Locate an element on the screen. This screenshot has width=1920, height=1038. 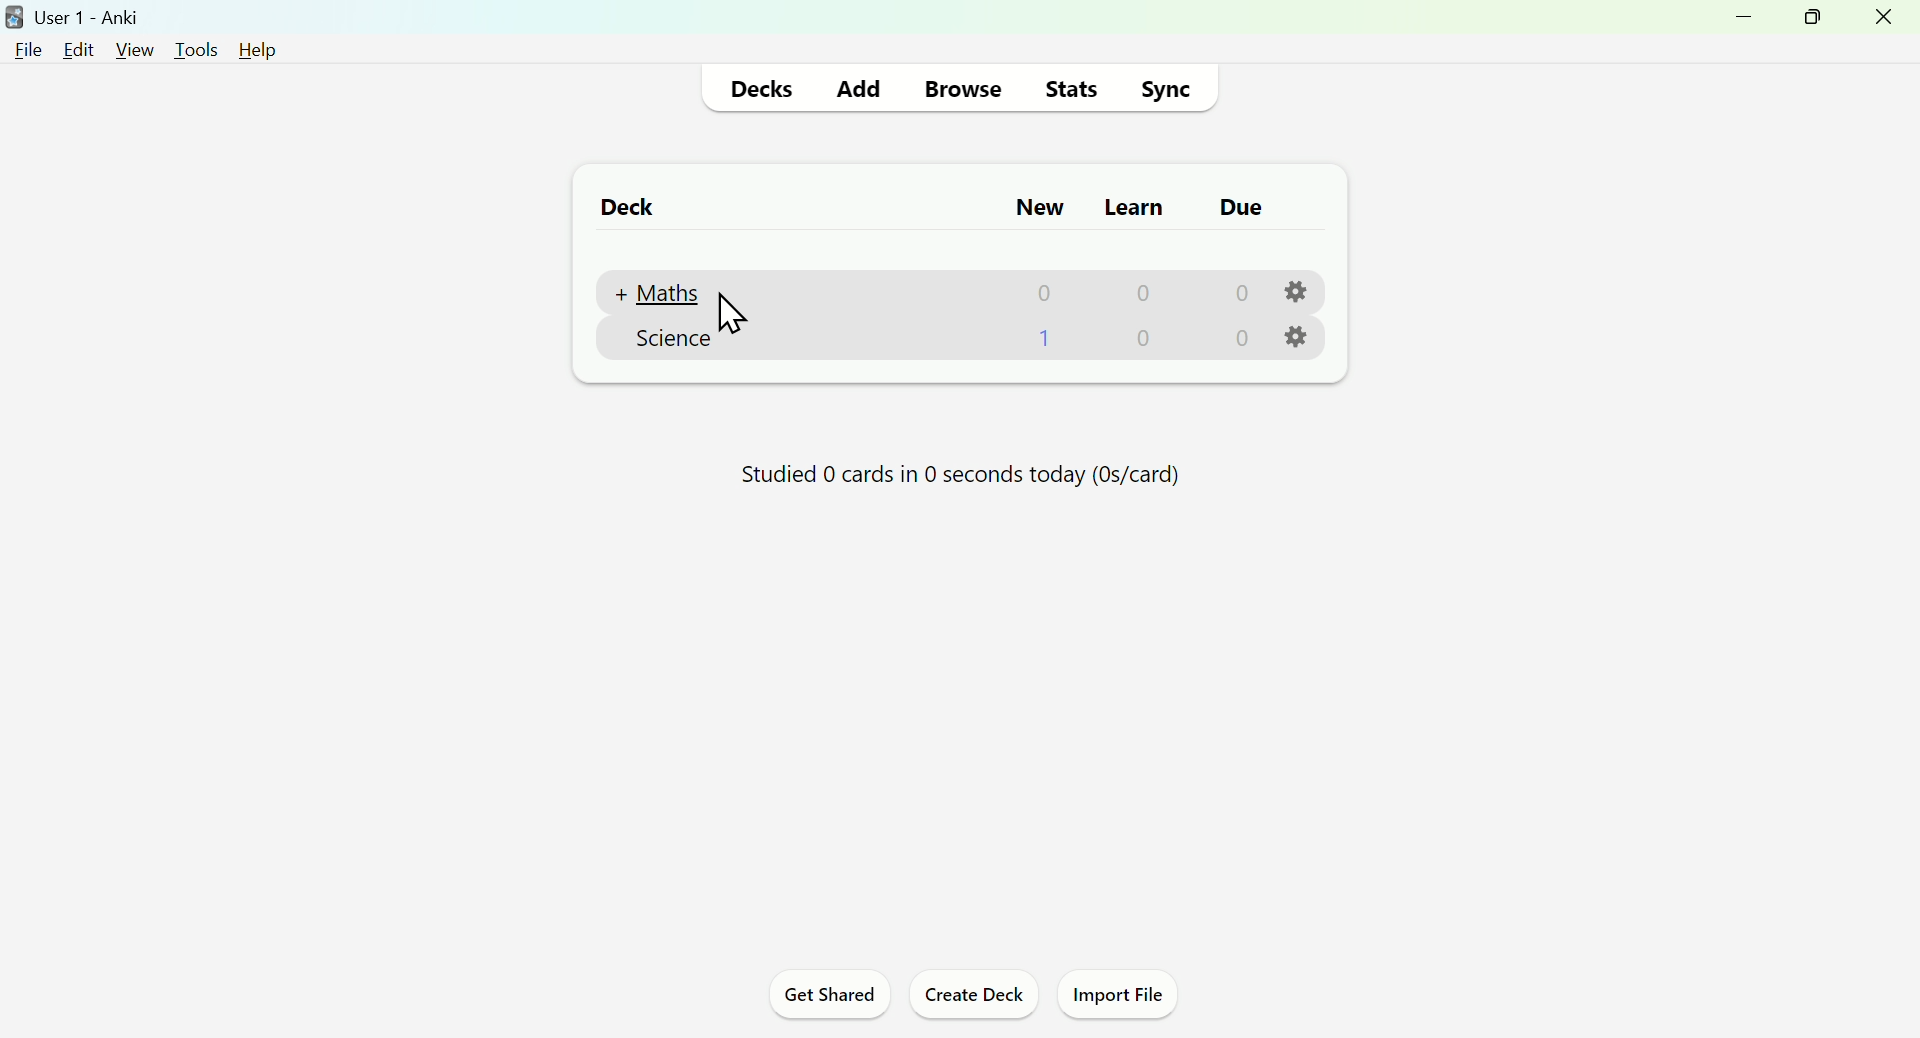
0 is located at coordinates (1135, 295).